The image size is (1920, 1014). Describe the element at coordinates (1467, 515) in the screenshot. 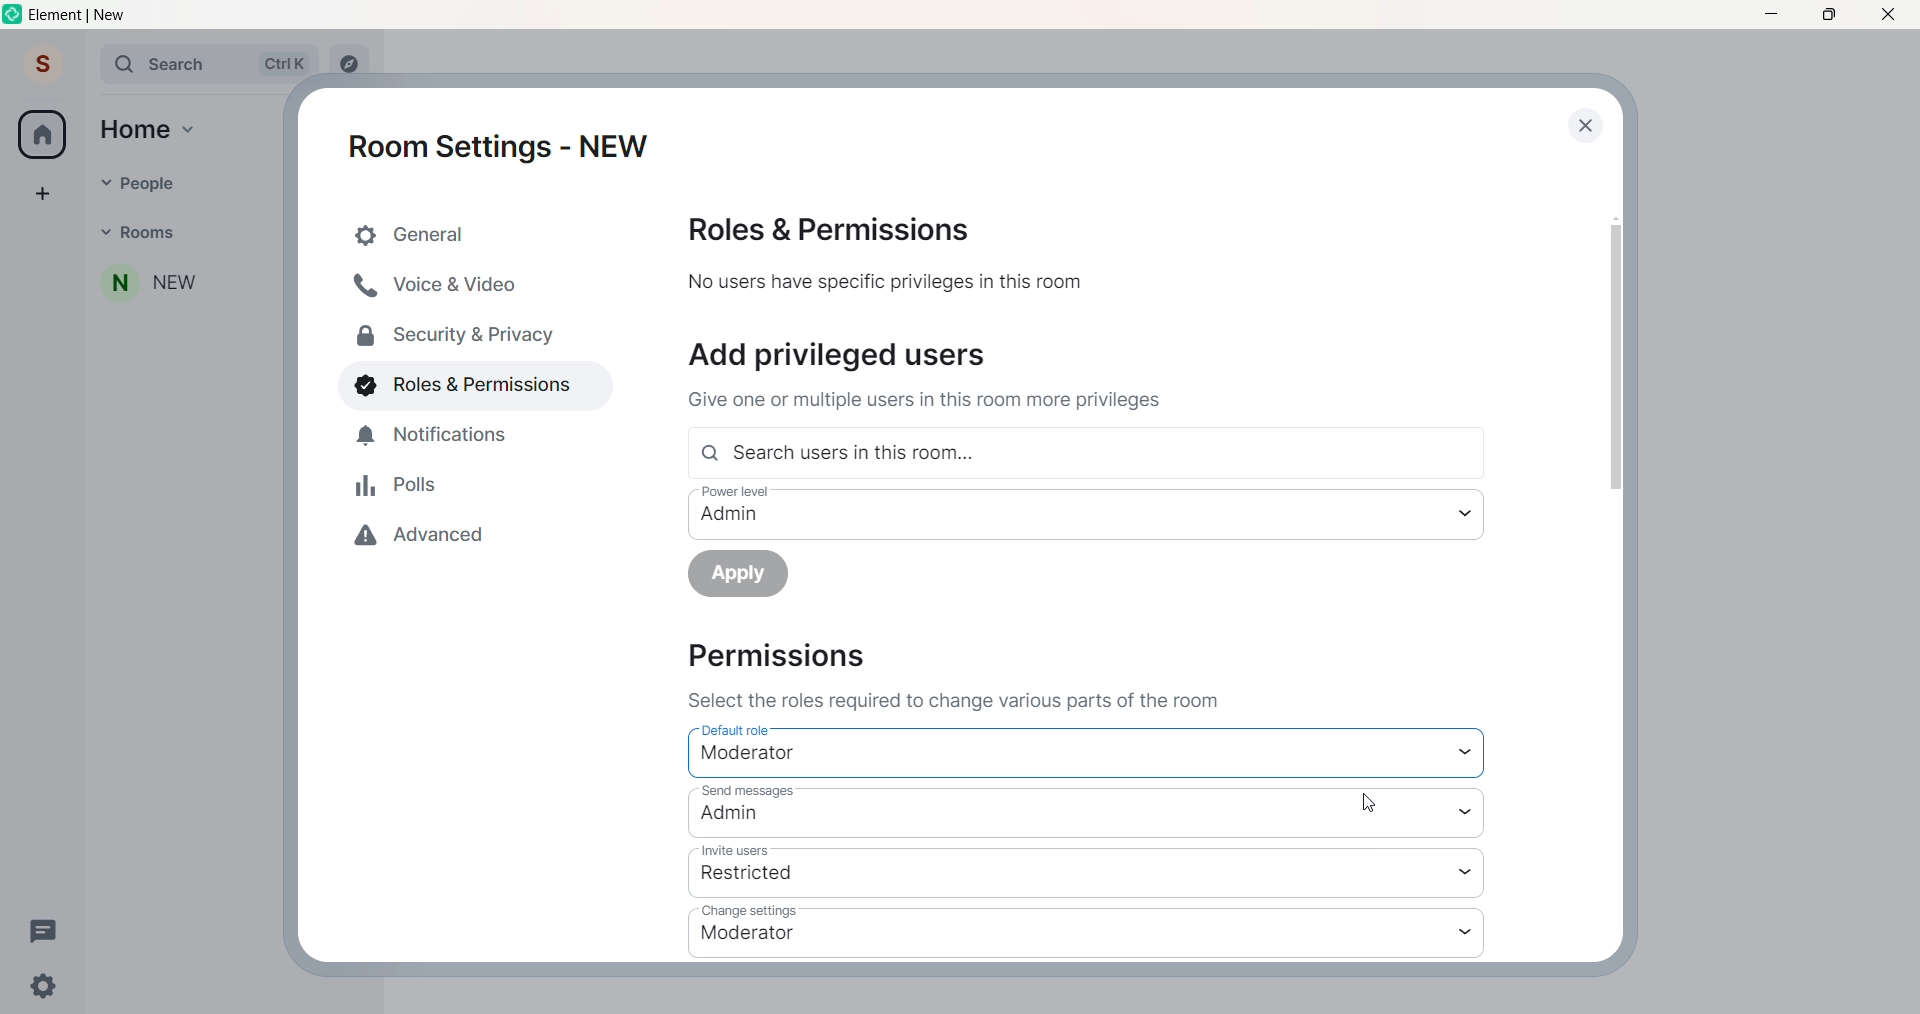

I see `power level dropdown` at that location.